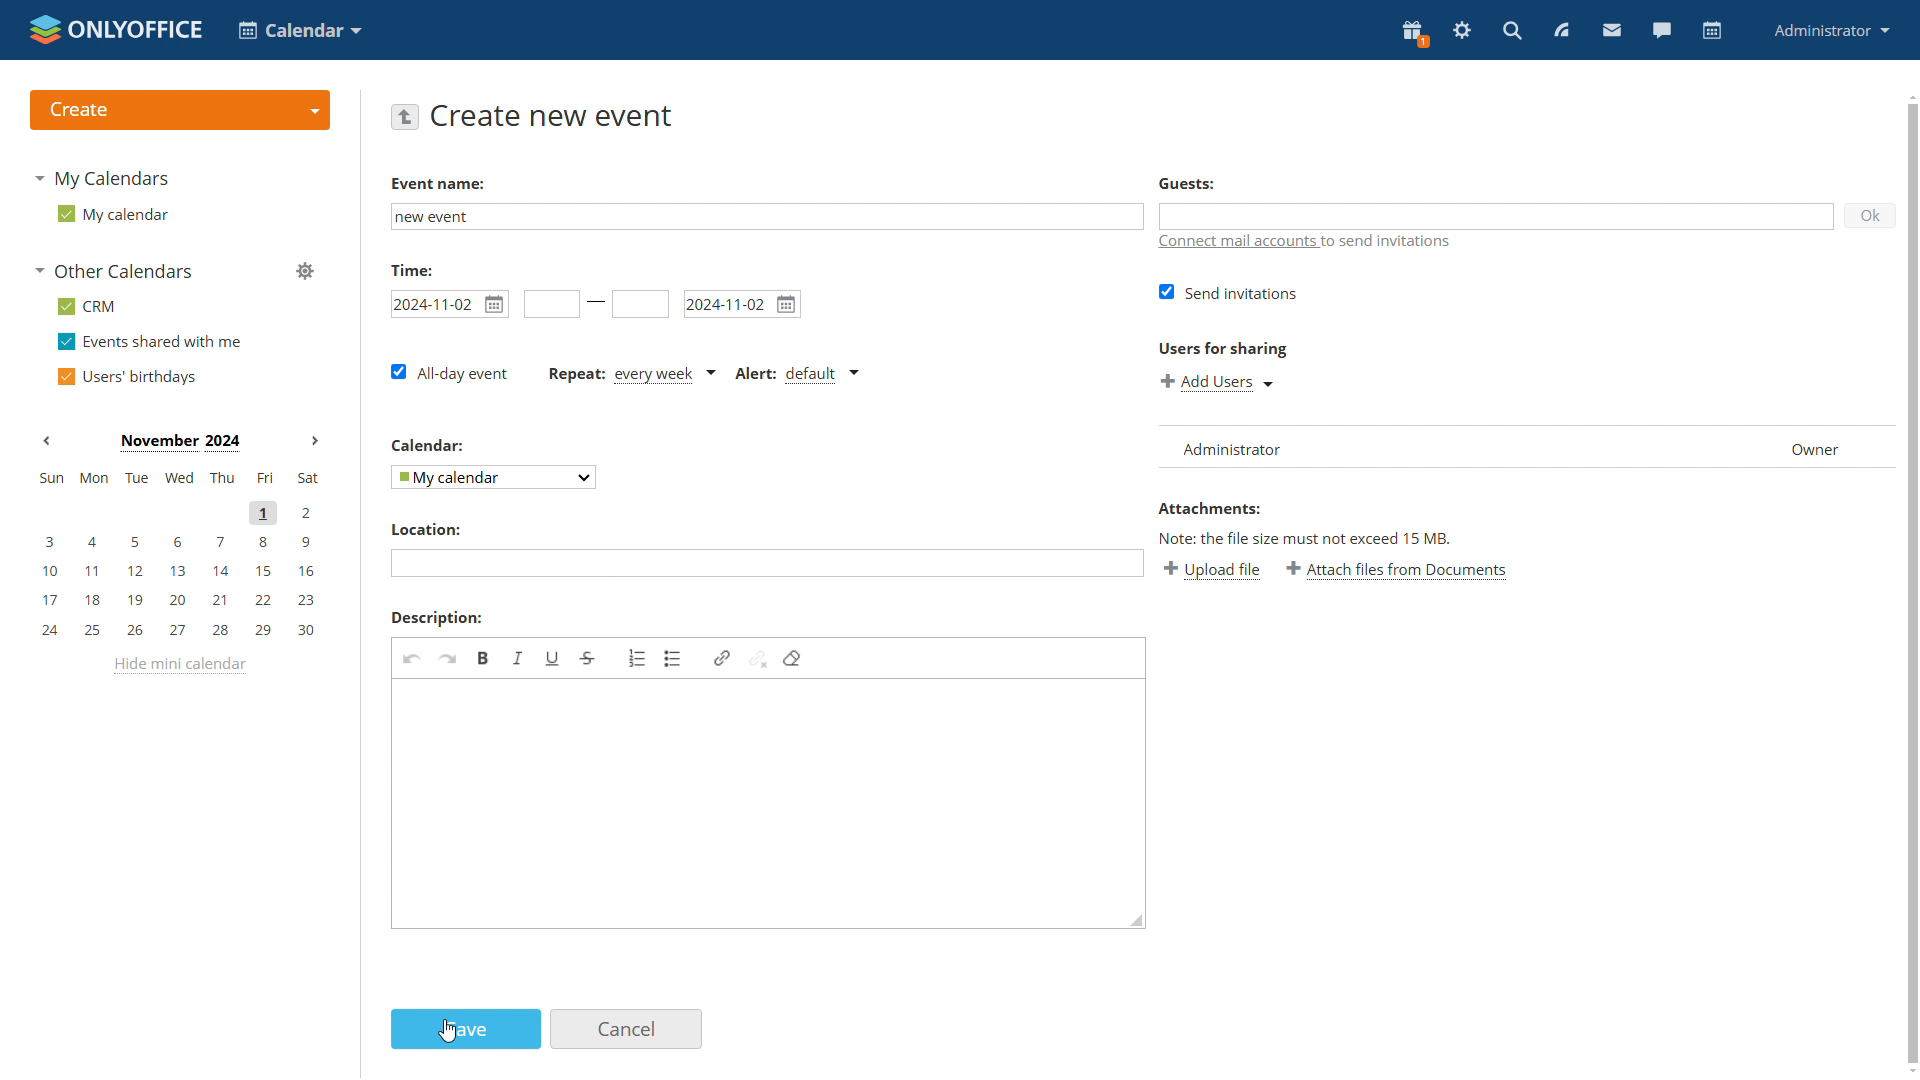  Describe the element at coordinates (801, 375) in the screenshot. I see `event altert type` at that location.